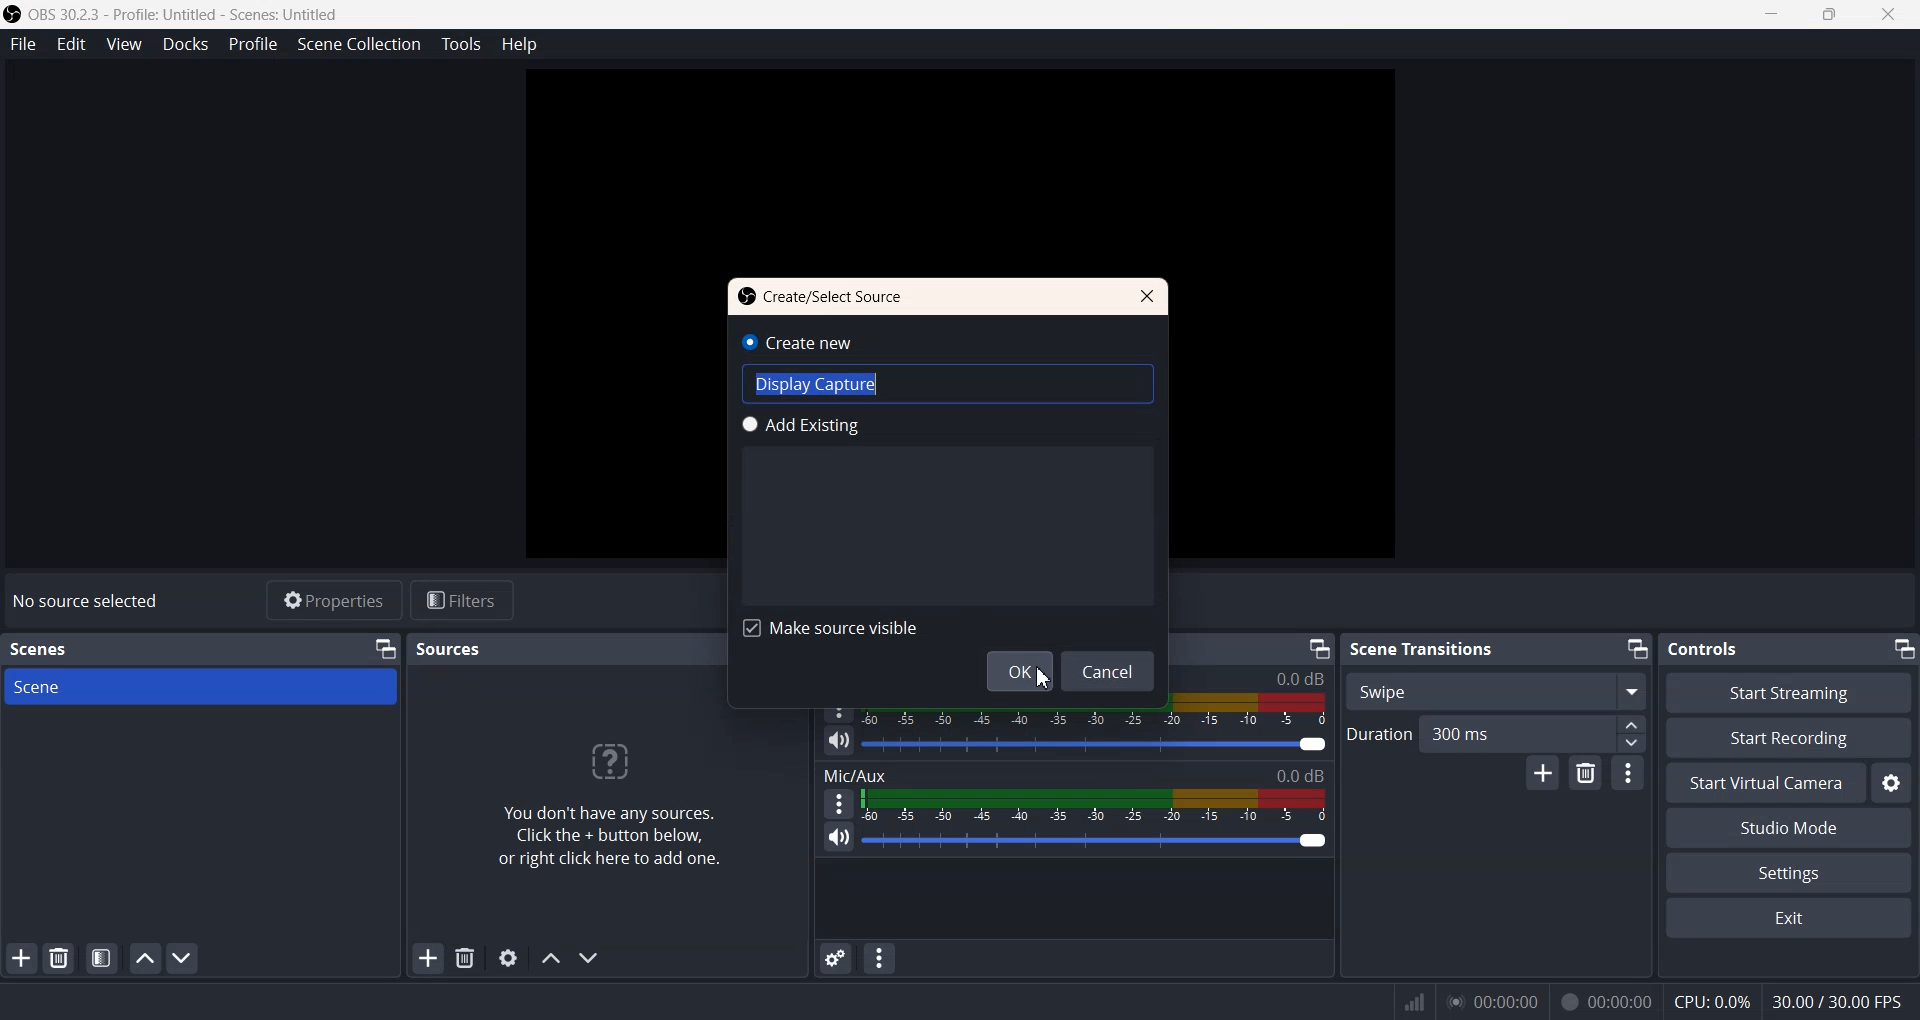  Describe the element at coordinates (1096, 744) in the screenshot. I see `Volume Adjuster` at that location.